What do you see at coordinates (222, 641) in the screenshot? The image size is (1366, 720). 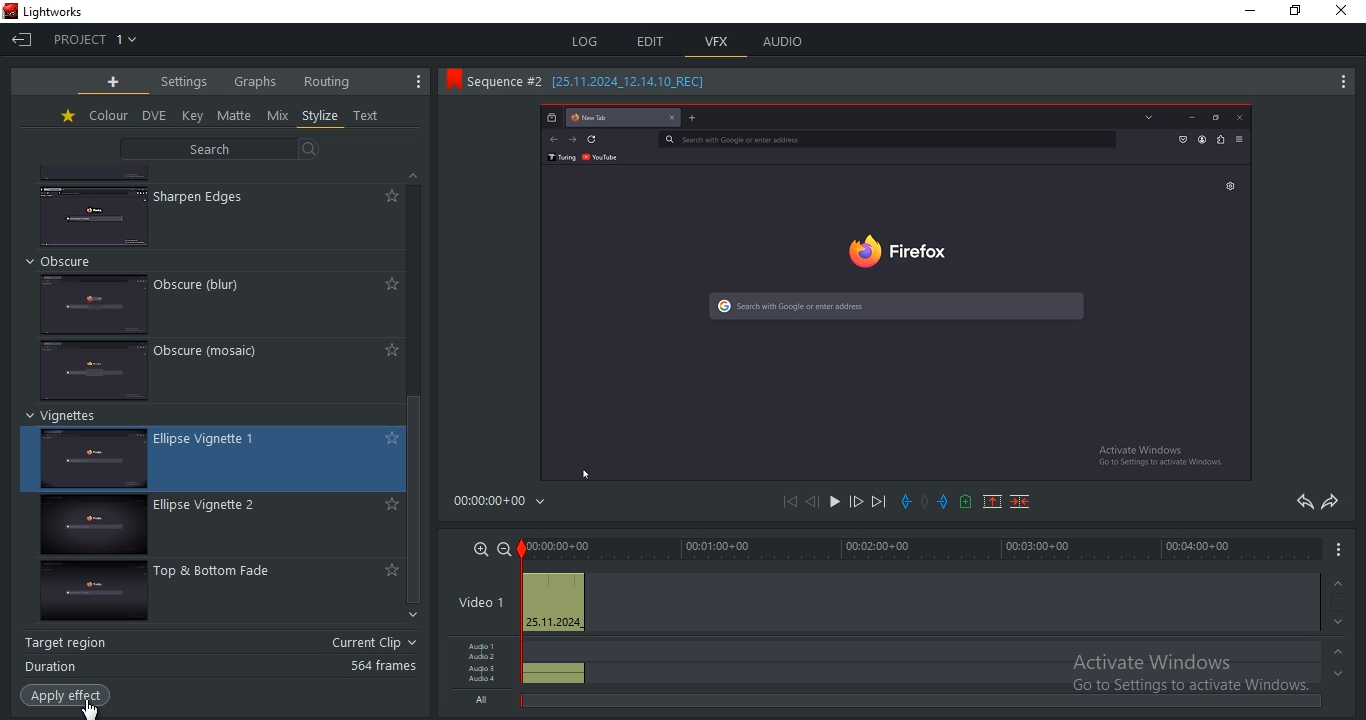 I see `target region, current clip drop down menu` at bounding box center [222, 641].